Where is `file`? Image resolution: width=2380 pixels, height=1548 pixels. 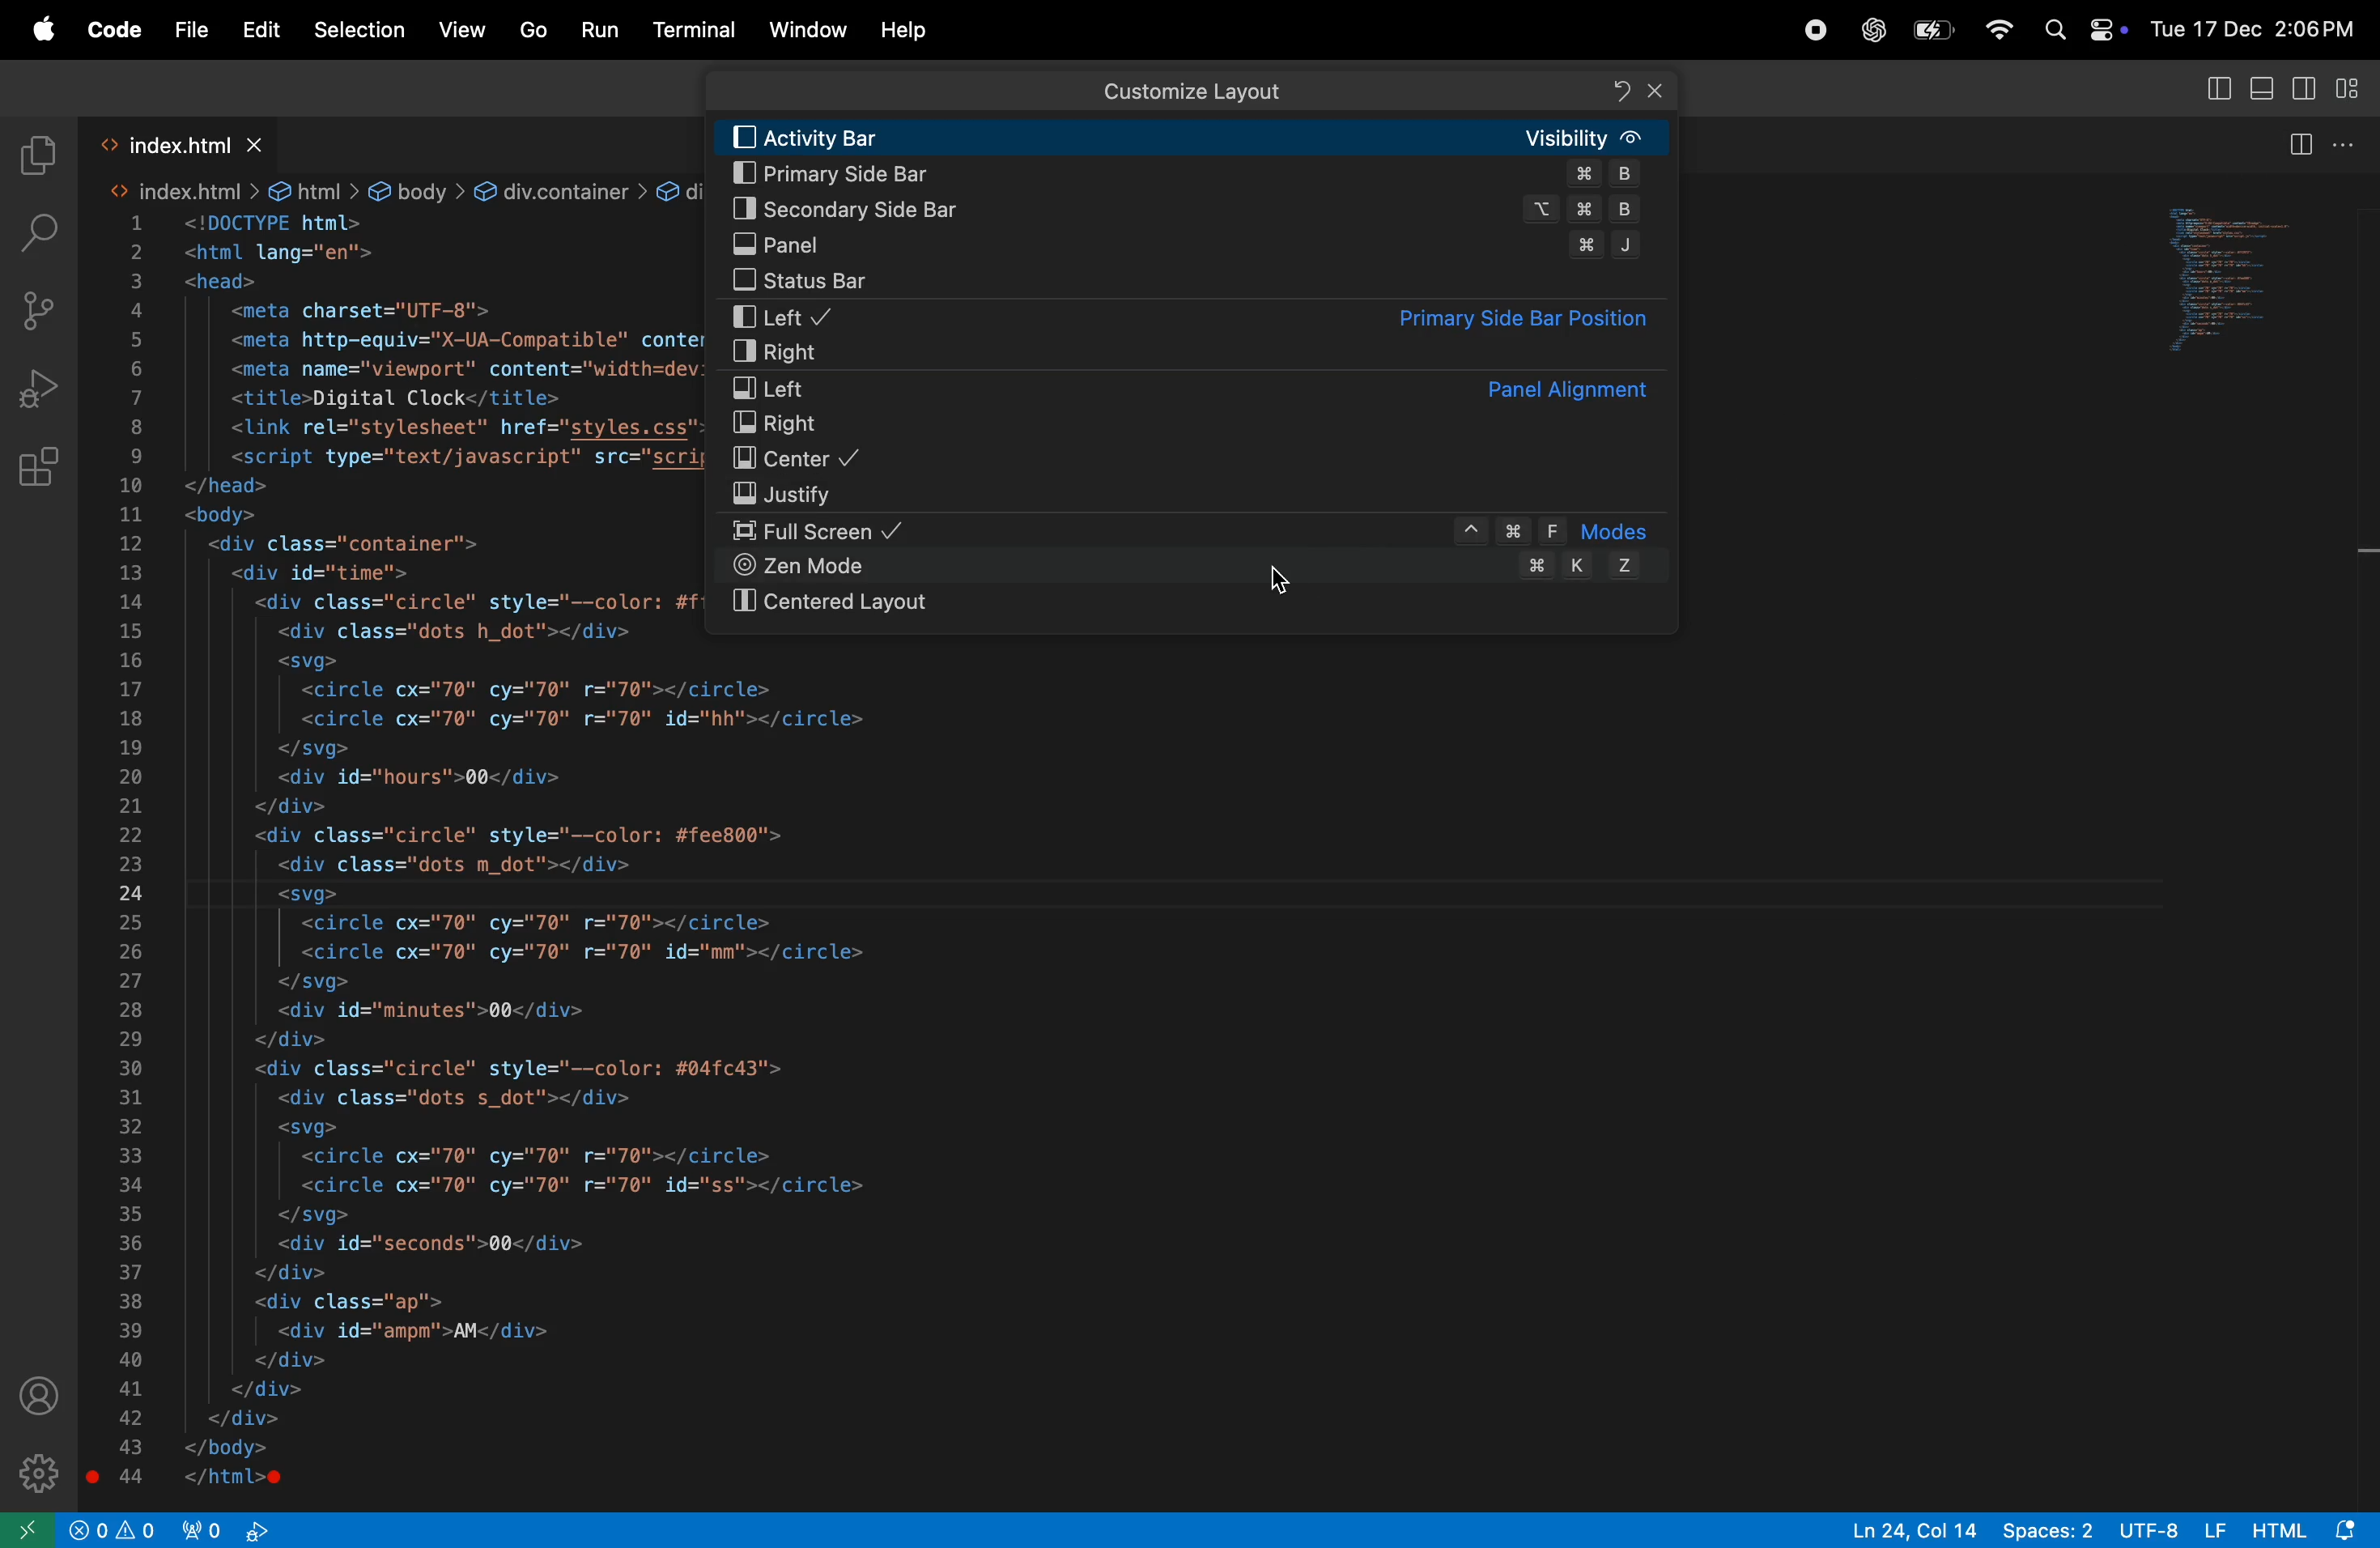 file is located at coordinates (192, 33).